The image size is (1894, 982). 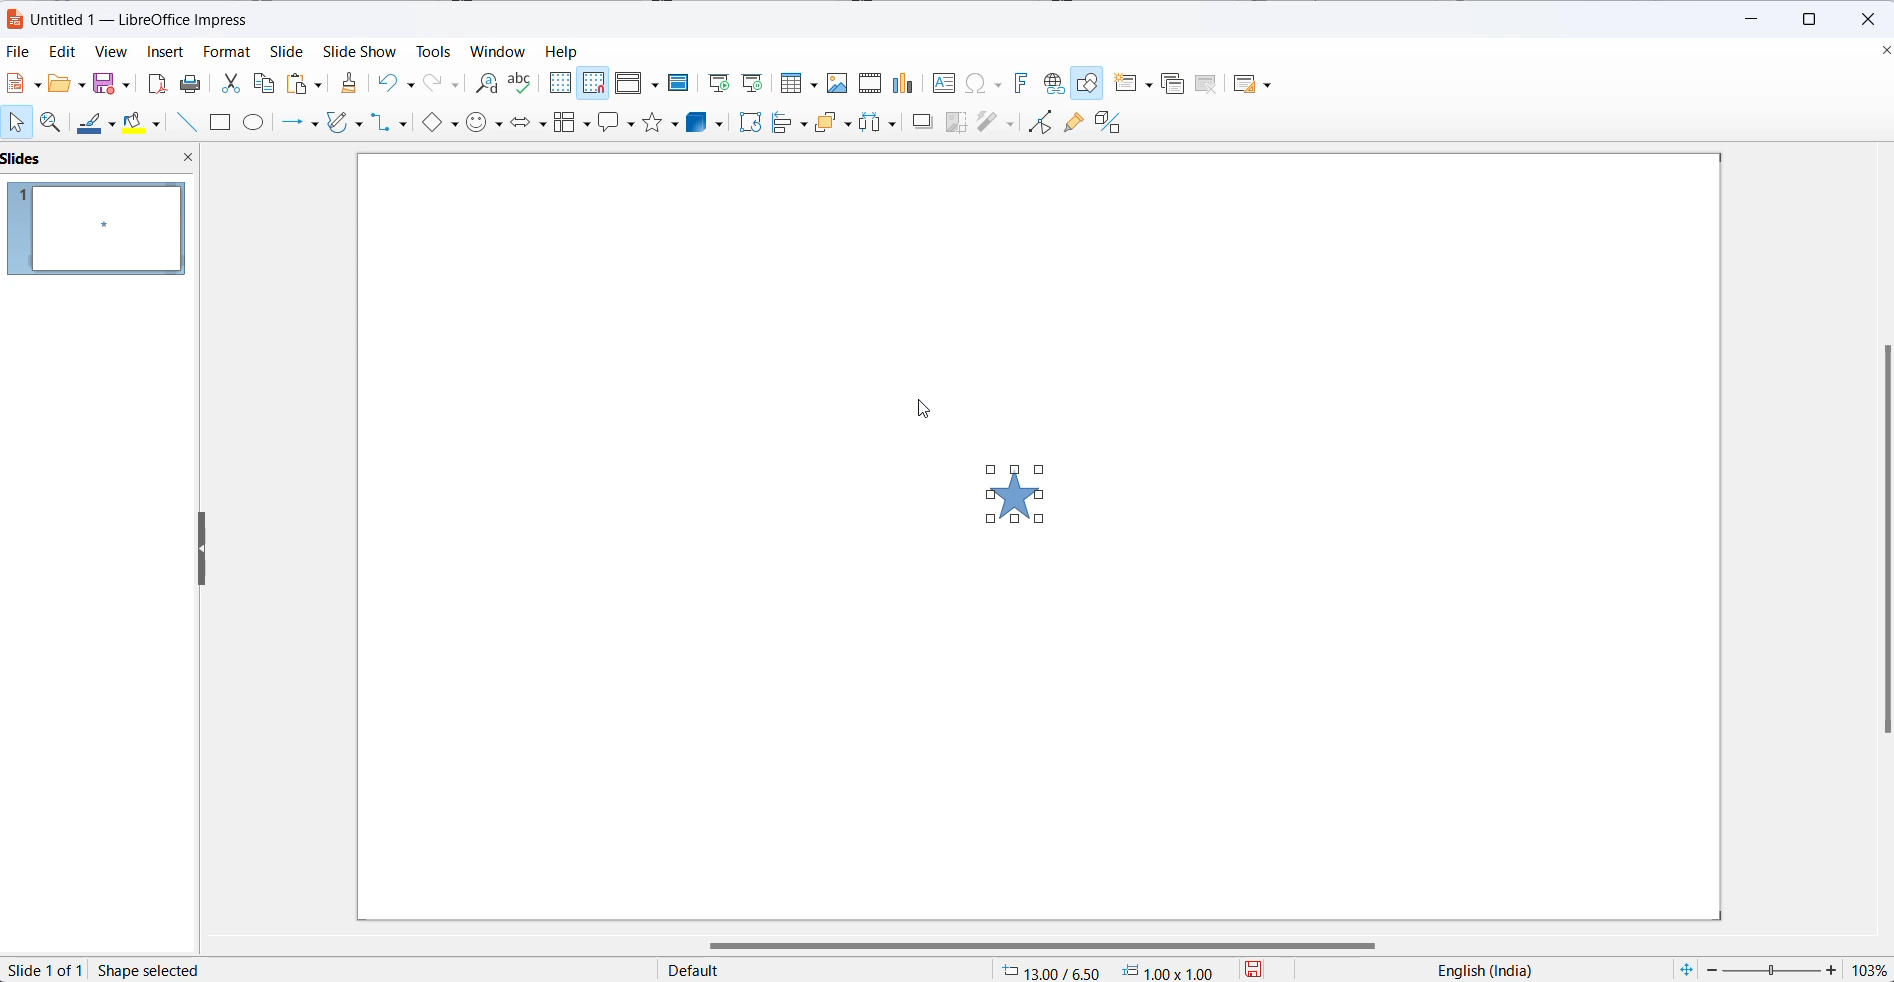 What do you see at coordinates (904, 85) in the screenshot?
I see `insert chart` at bounding box center [904, 85].